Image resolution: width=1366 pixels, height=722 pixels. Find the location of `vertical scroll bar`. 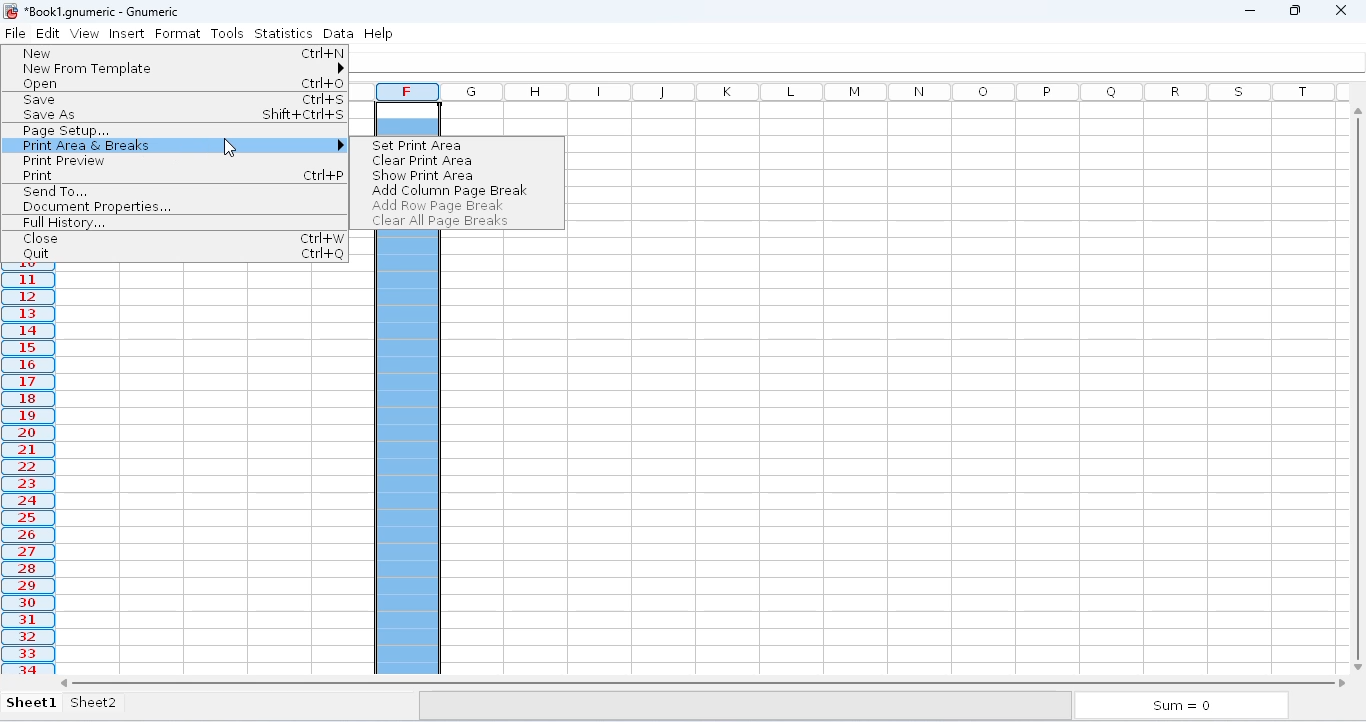

vertical scroll bar is located at coordinates (1357, 385).